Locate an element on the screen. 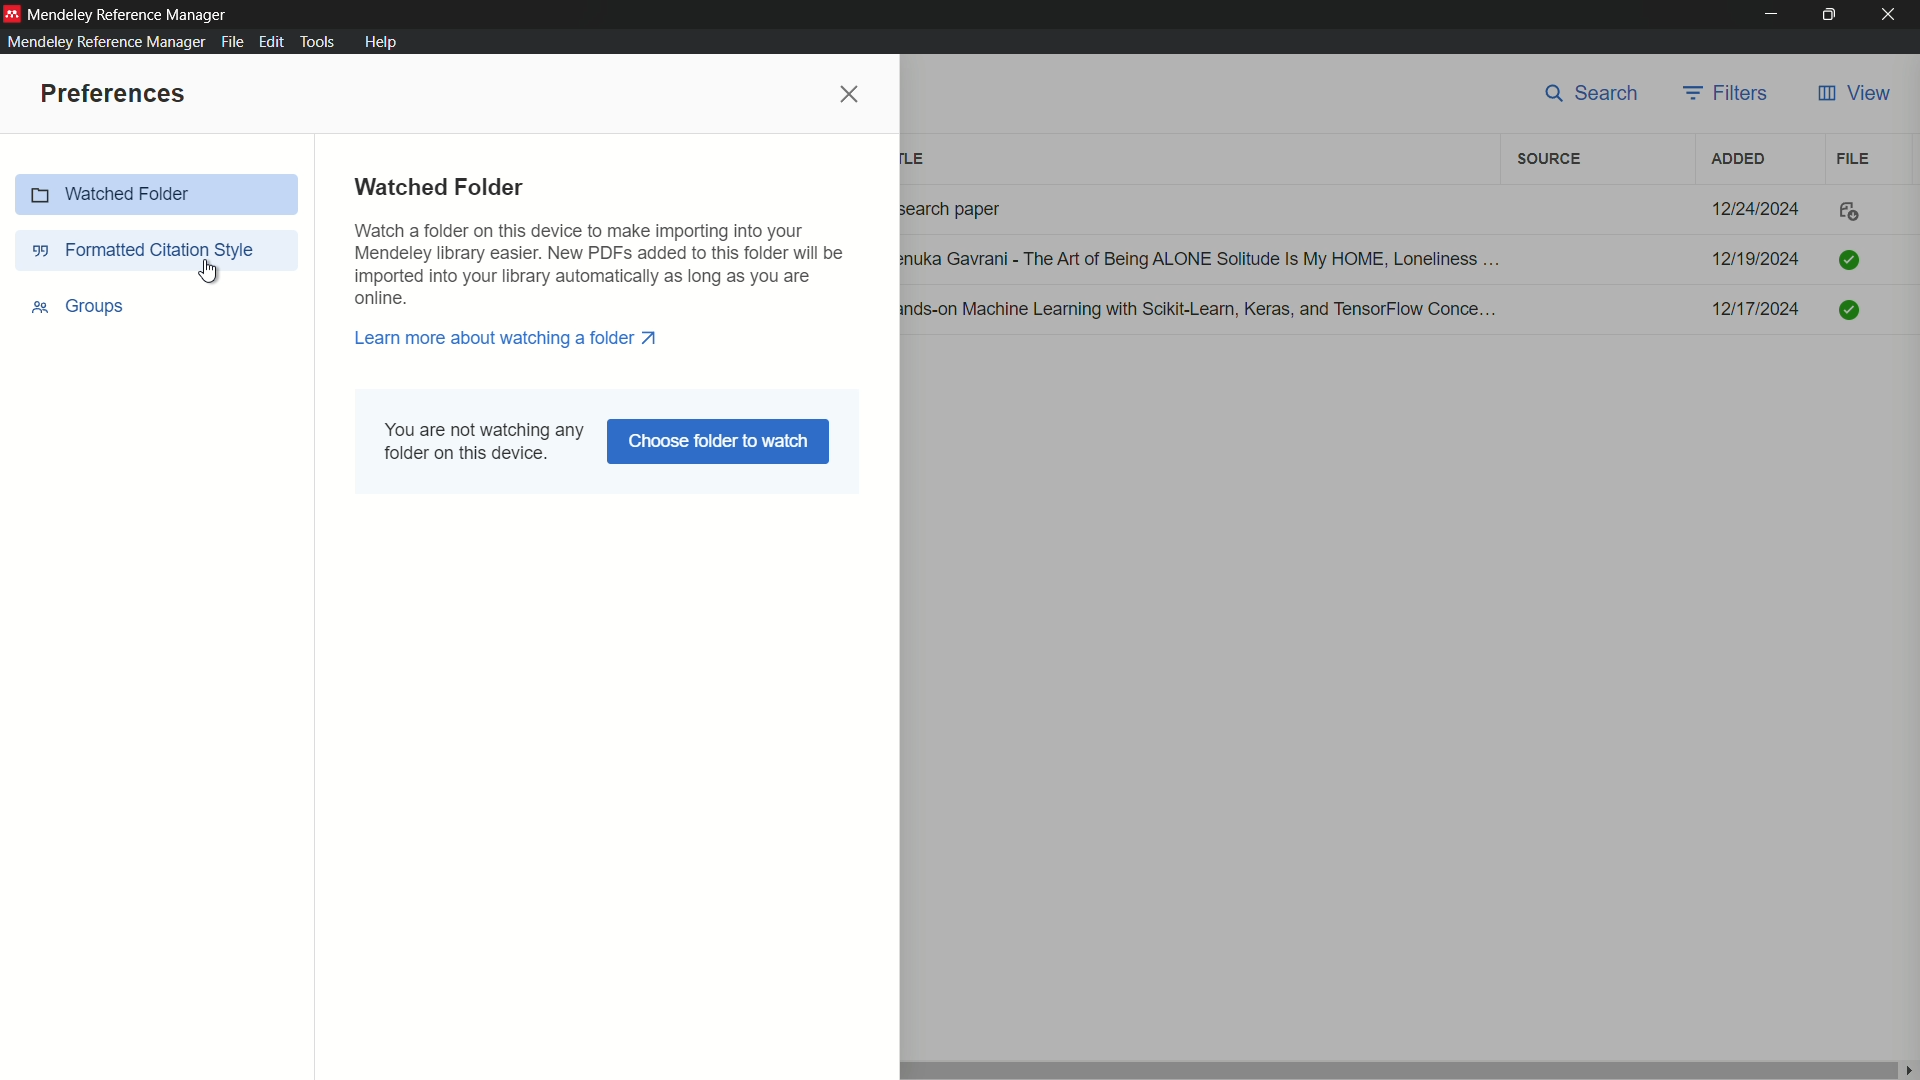 This screenshot has height=1080, width=1920. edit menu is located at coordinates (272, 42).